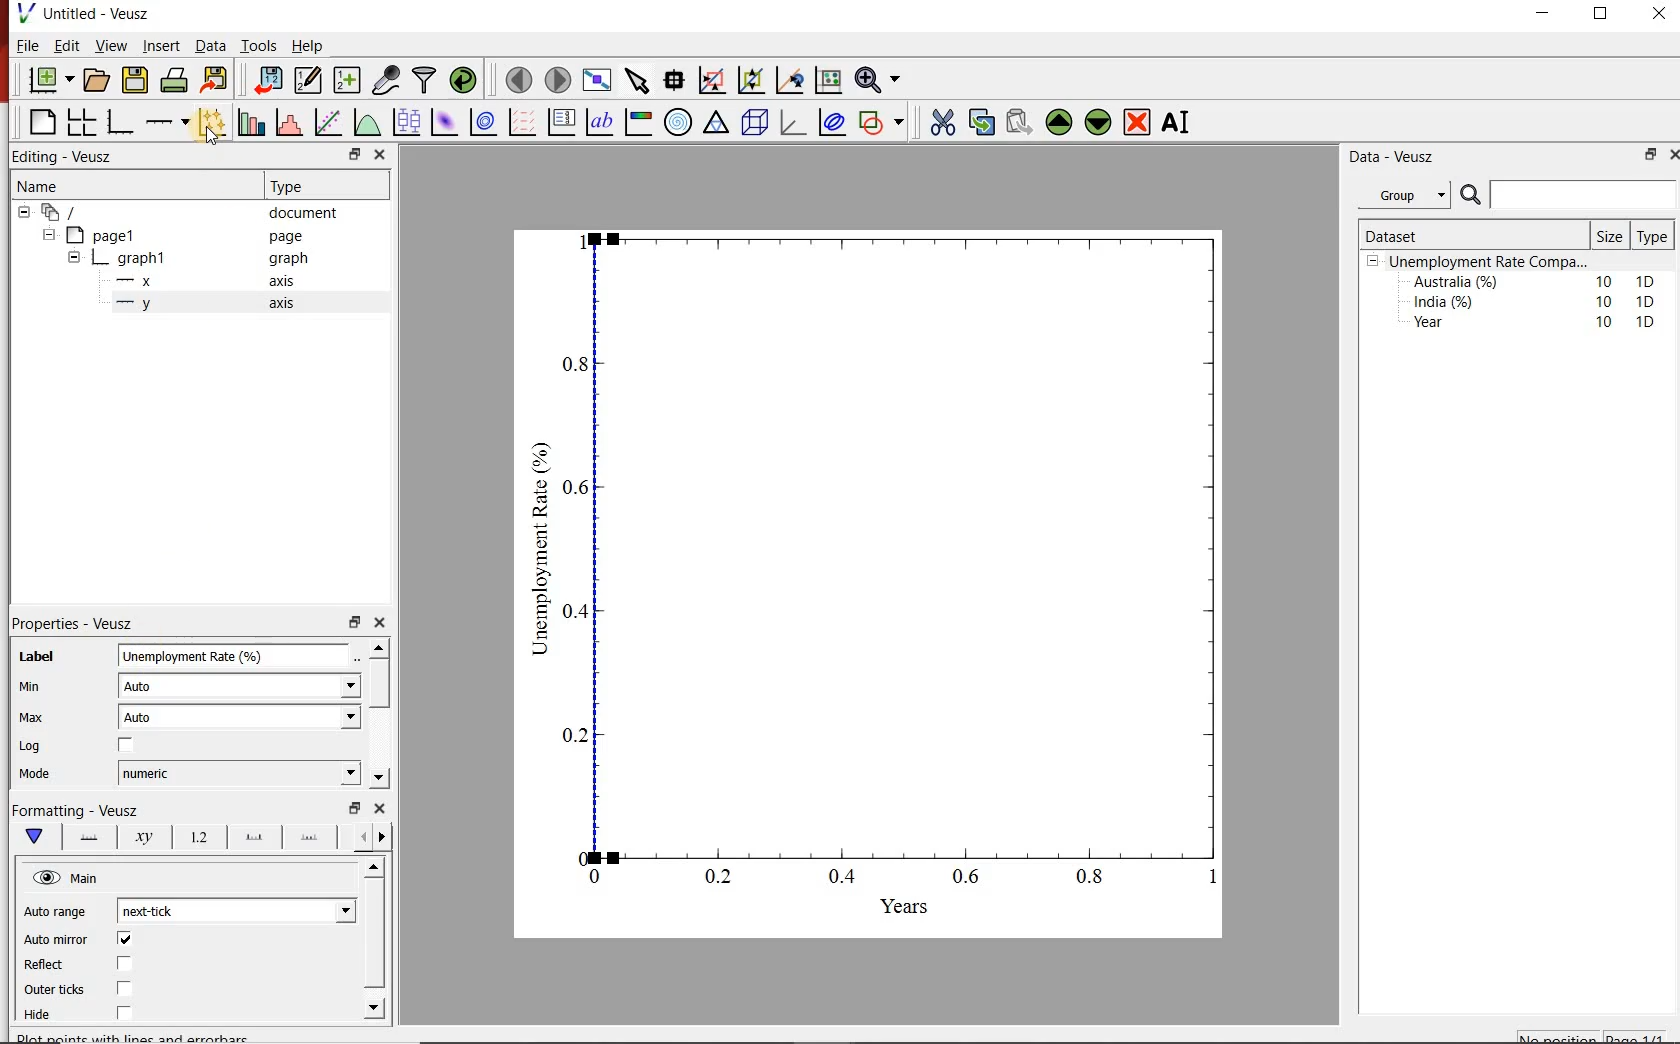 Image resolution: width=1680 pixels, height=1044 pixels. Describe the element at coordinates (35, 658) in the screenshot. I see `Label` at that location.